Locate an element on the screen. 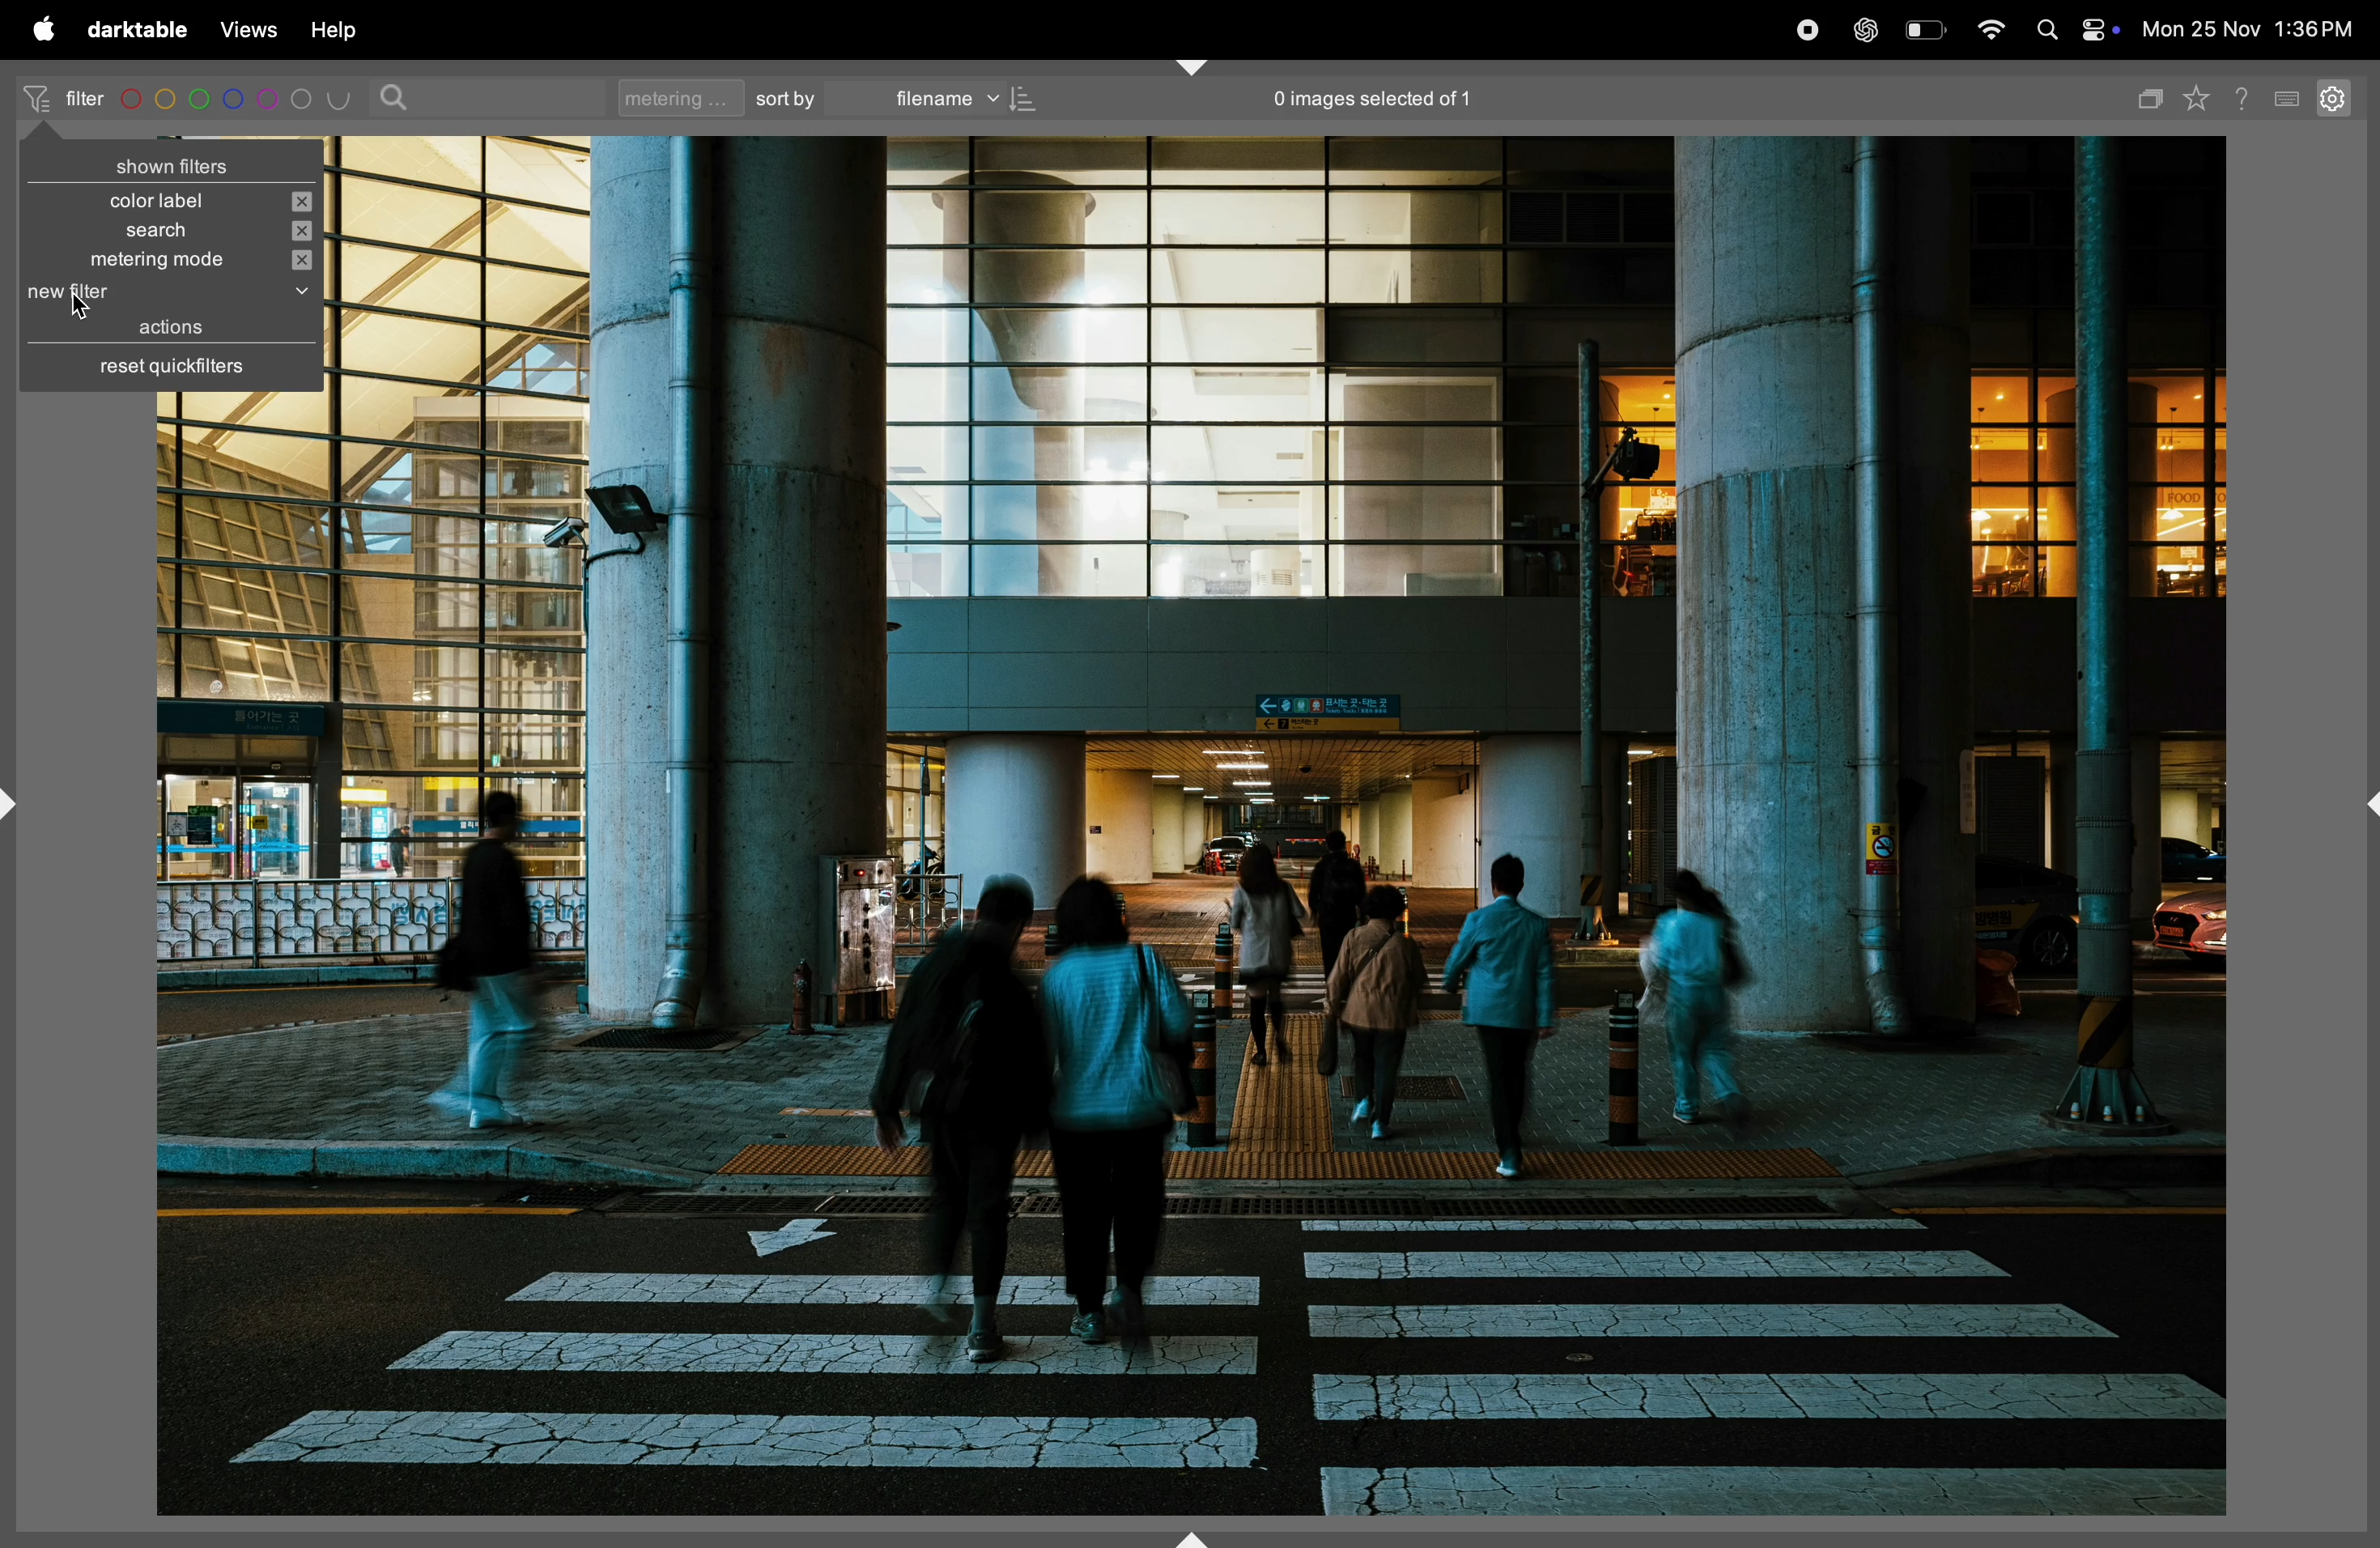 The image size is (2380, 1548). metering is located at coordinates (674, 97).